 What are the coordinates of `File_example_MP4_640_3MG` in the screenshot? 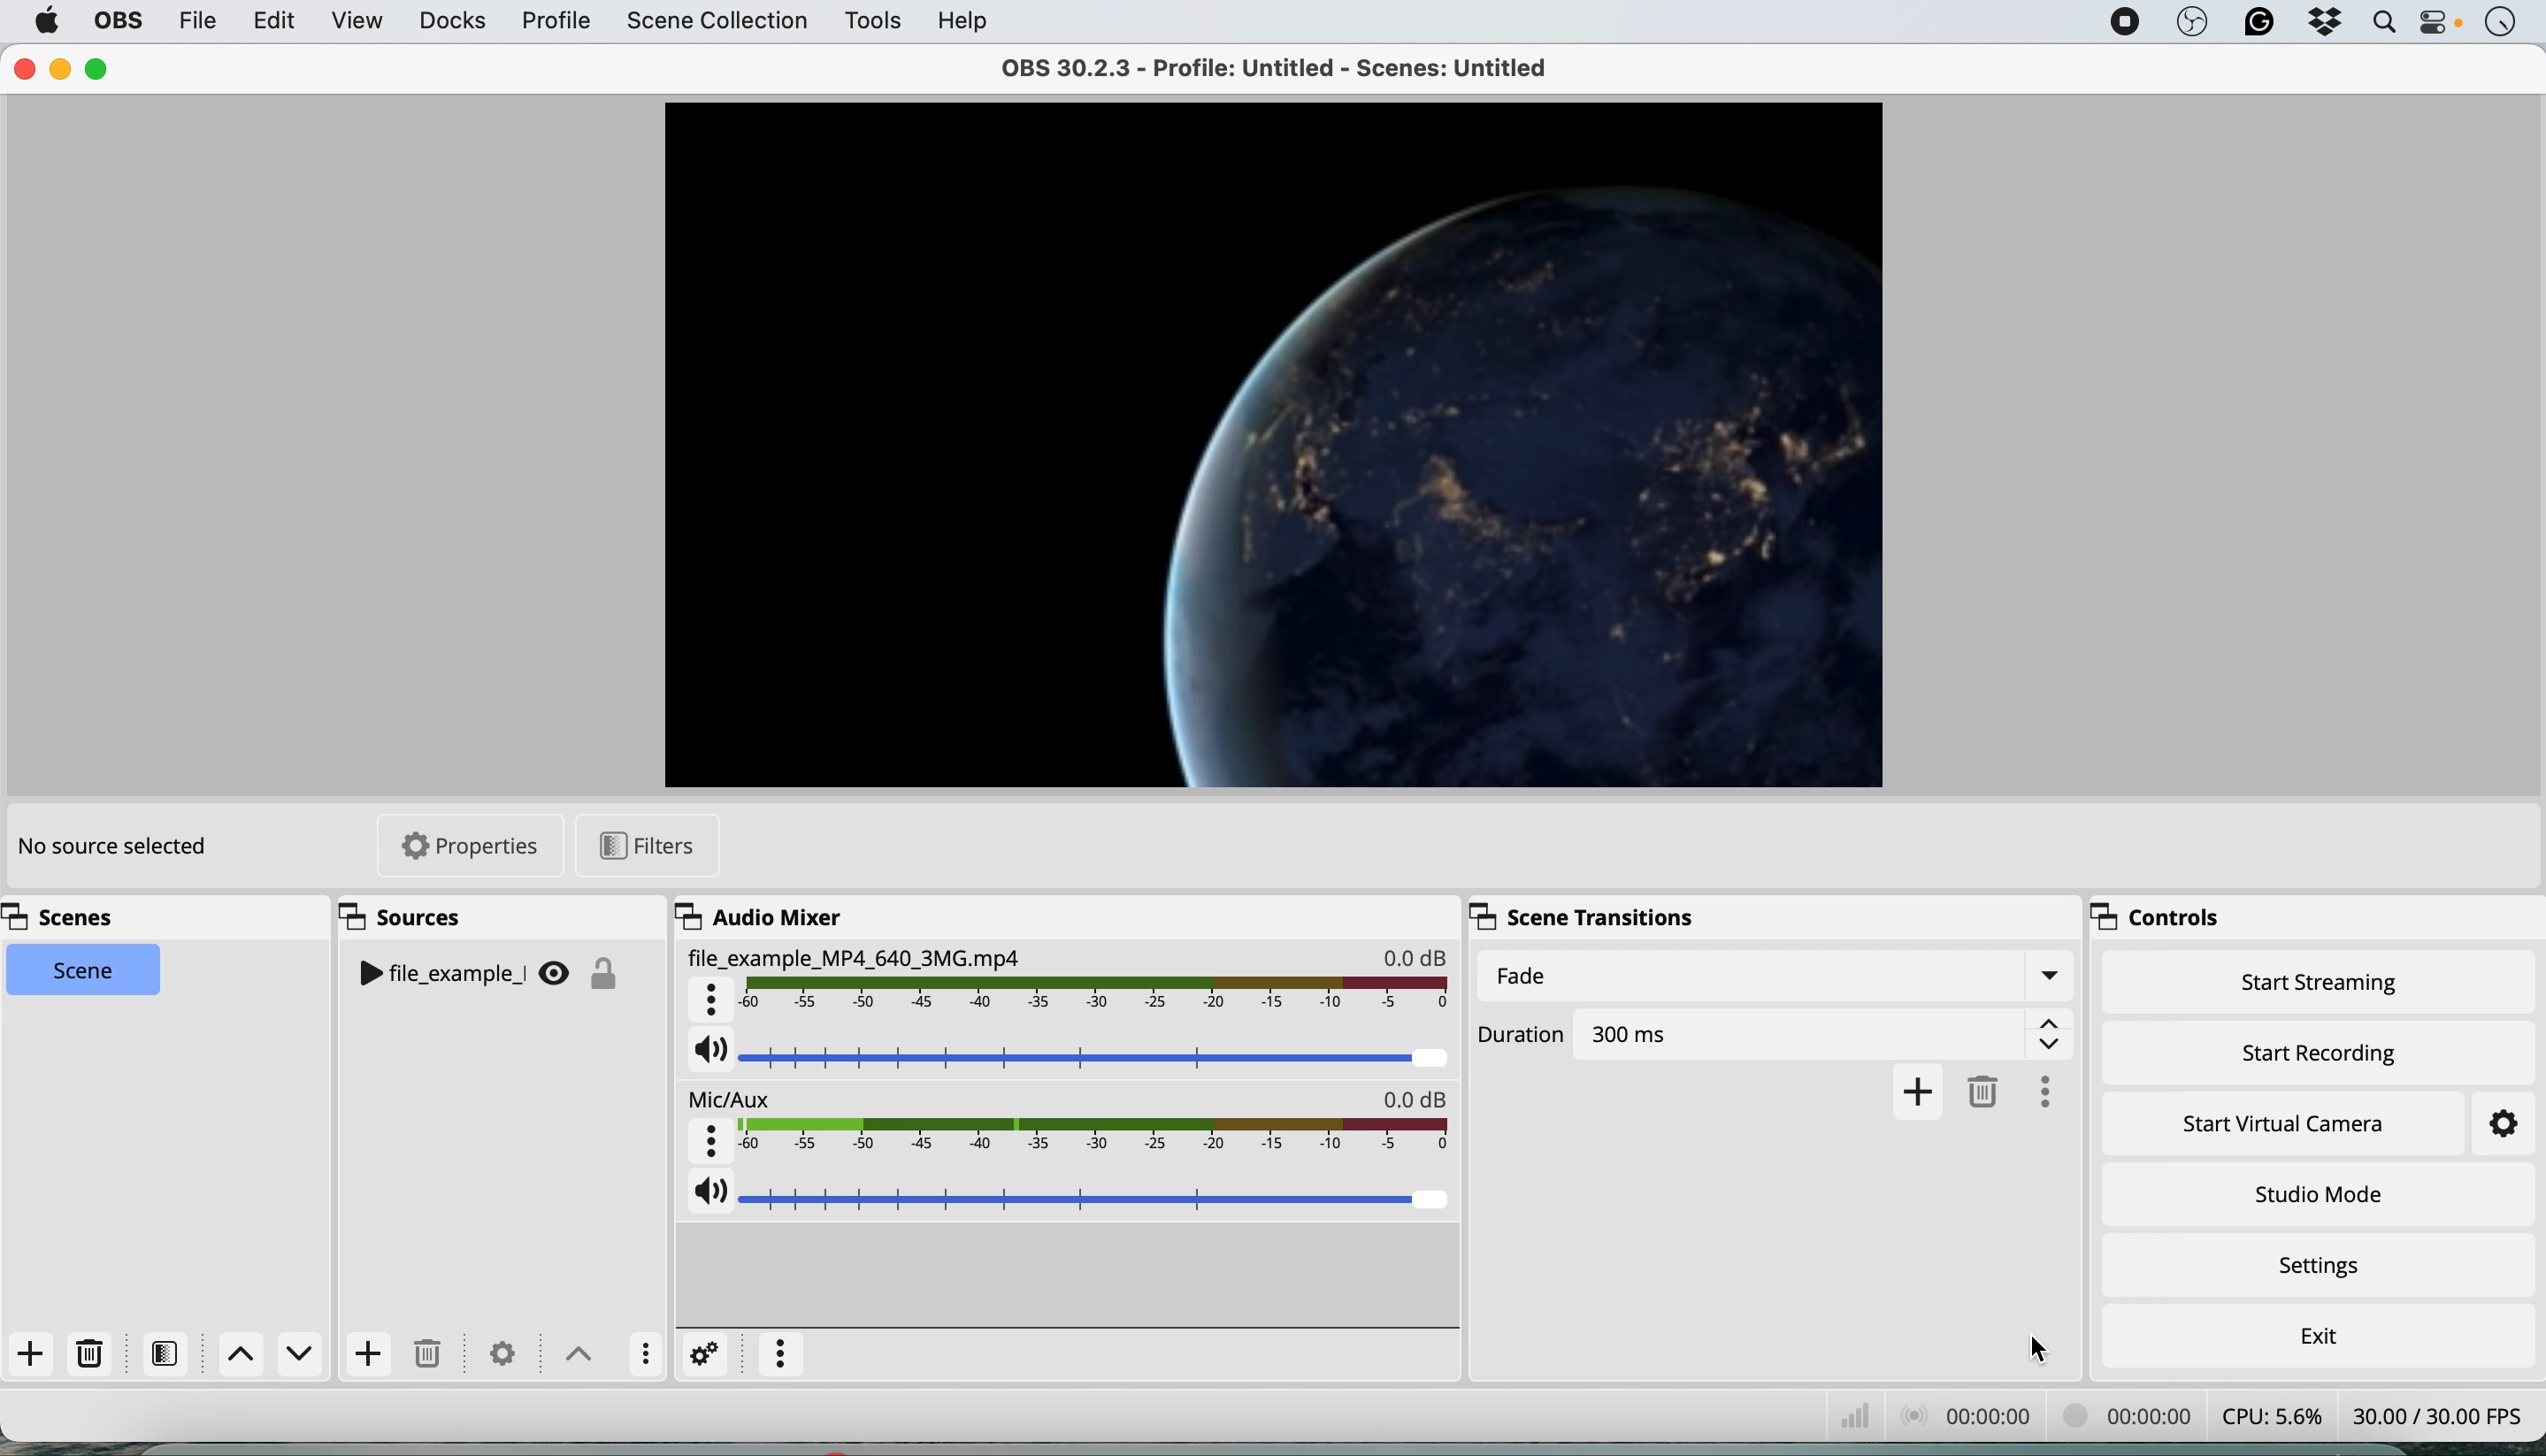 It's located at (1067, 984).